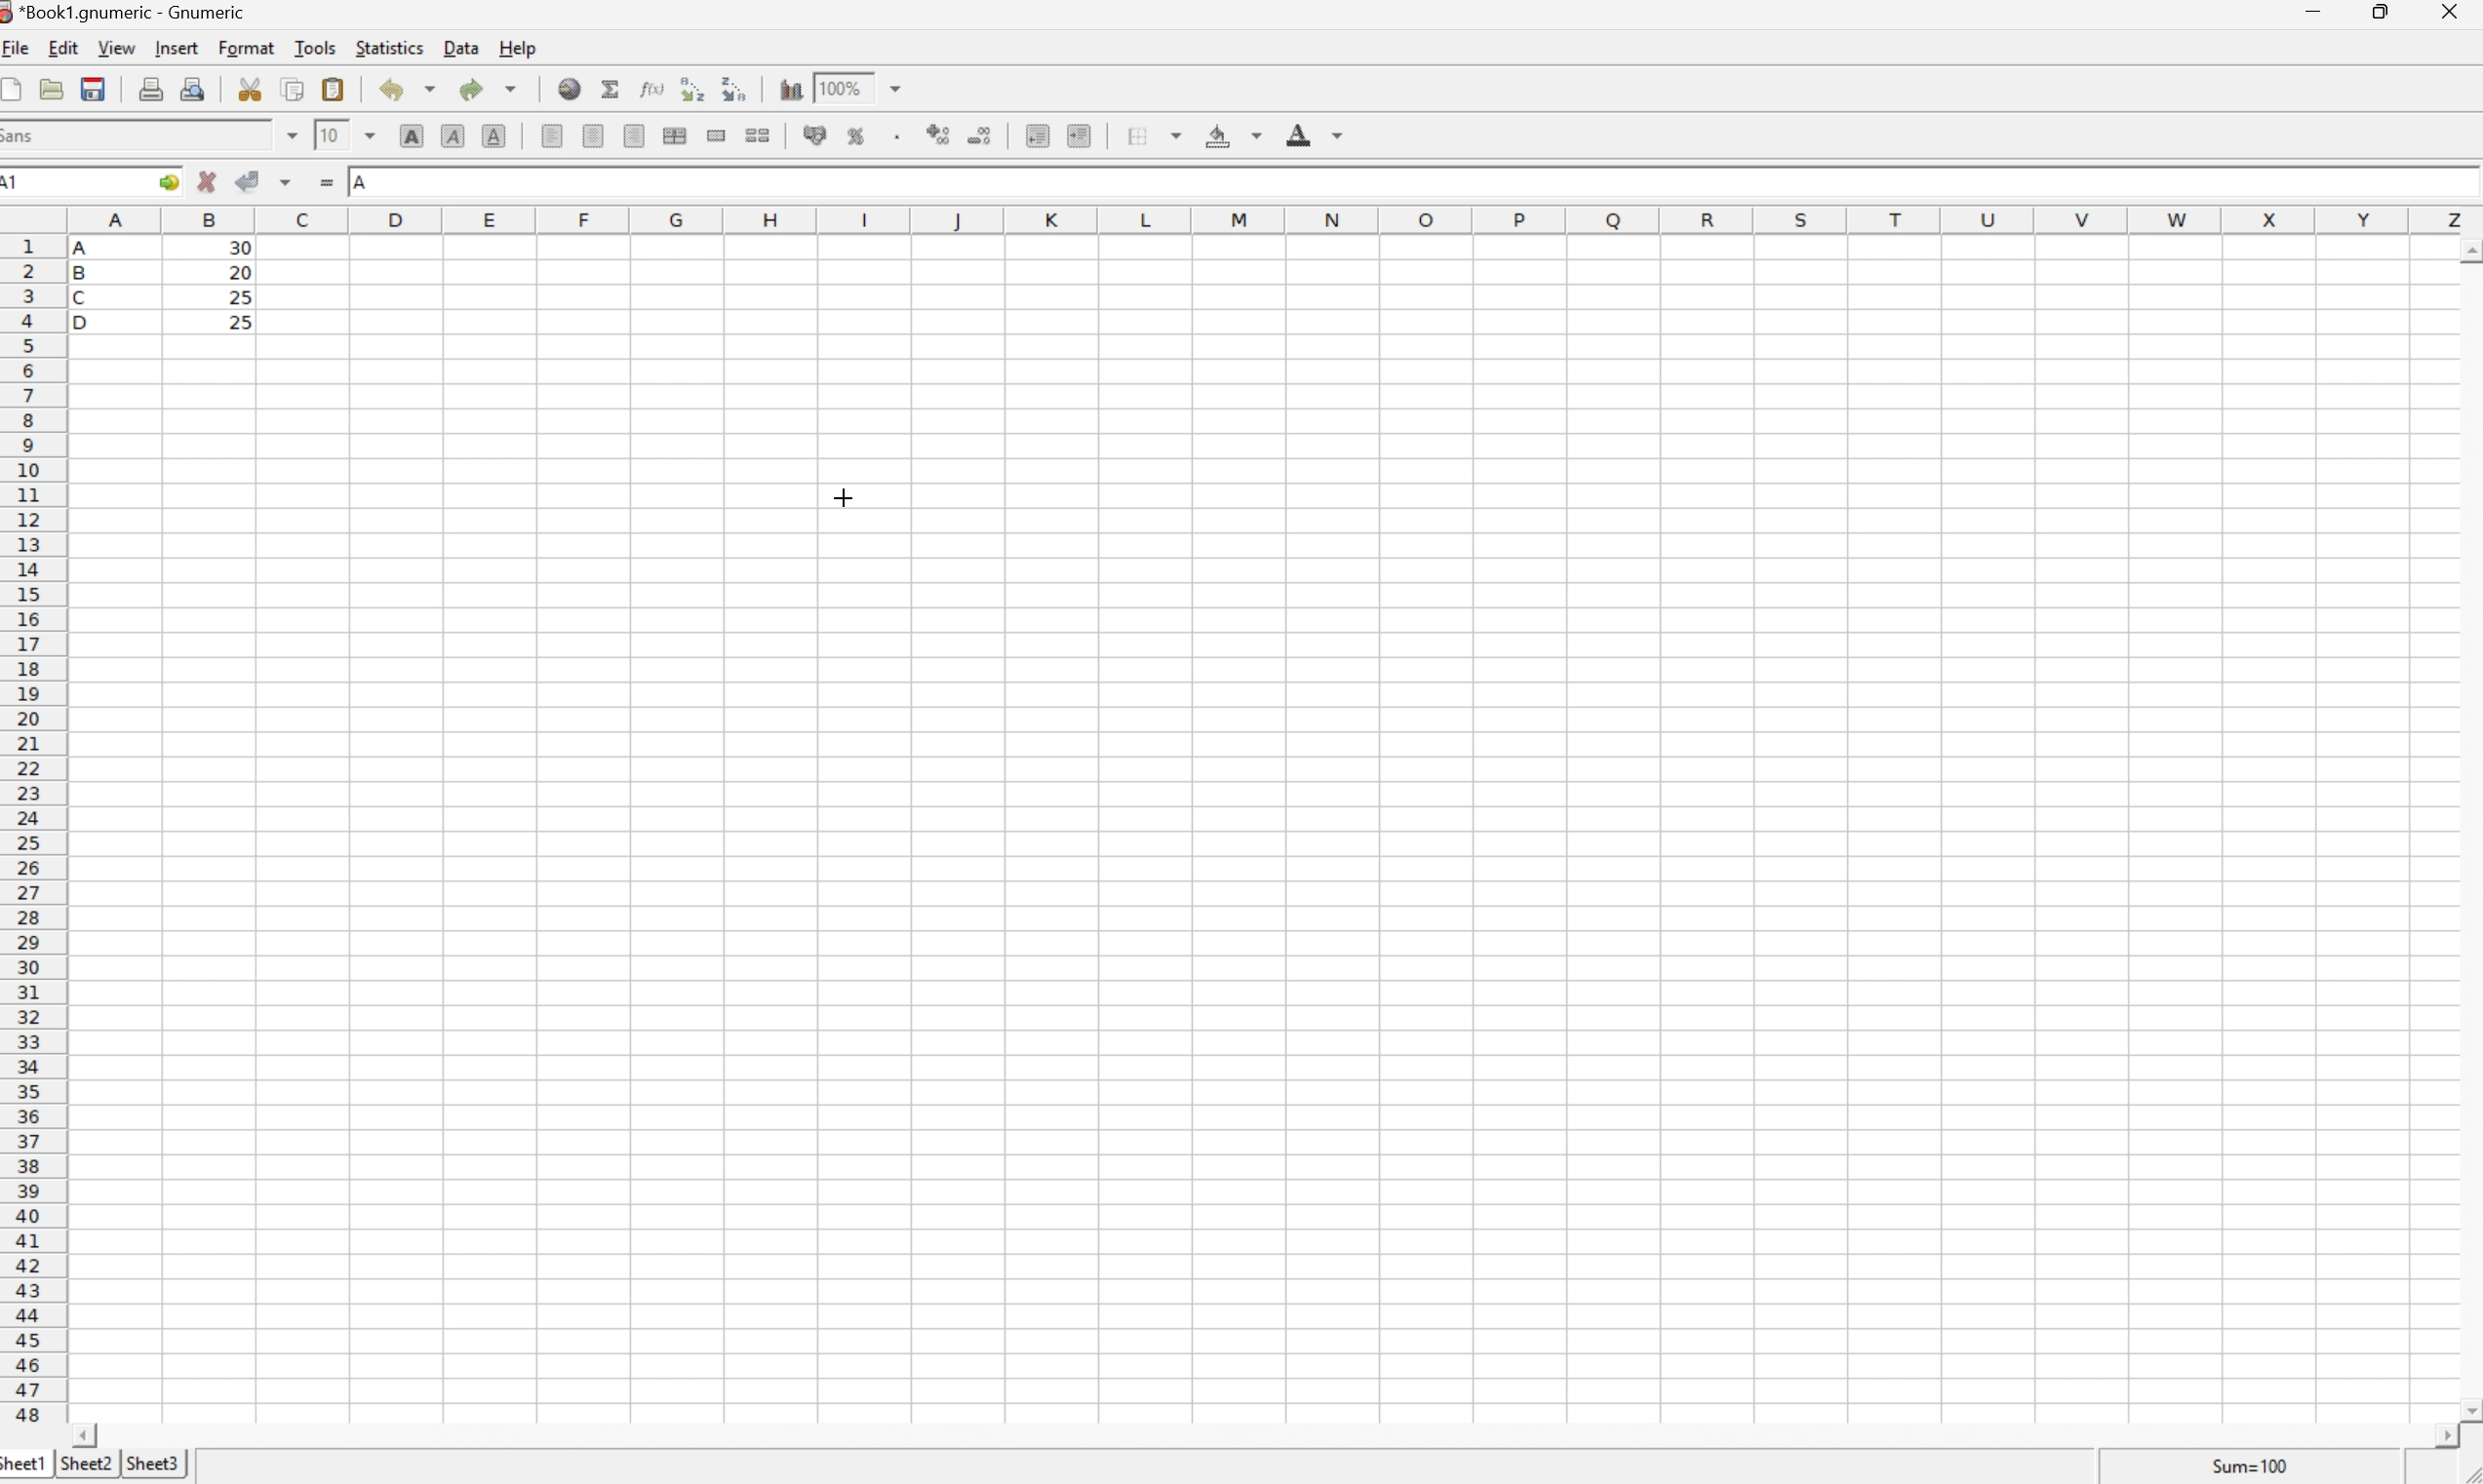 This screenshot has width=2483, height=1484. Describe the element at coordinates (326, 180) in the screenshot. I see `Enter formula` at that location.